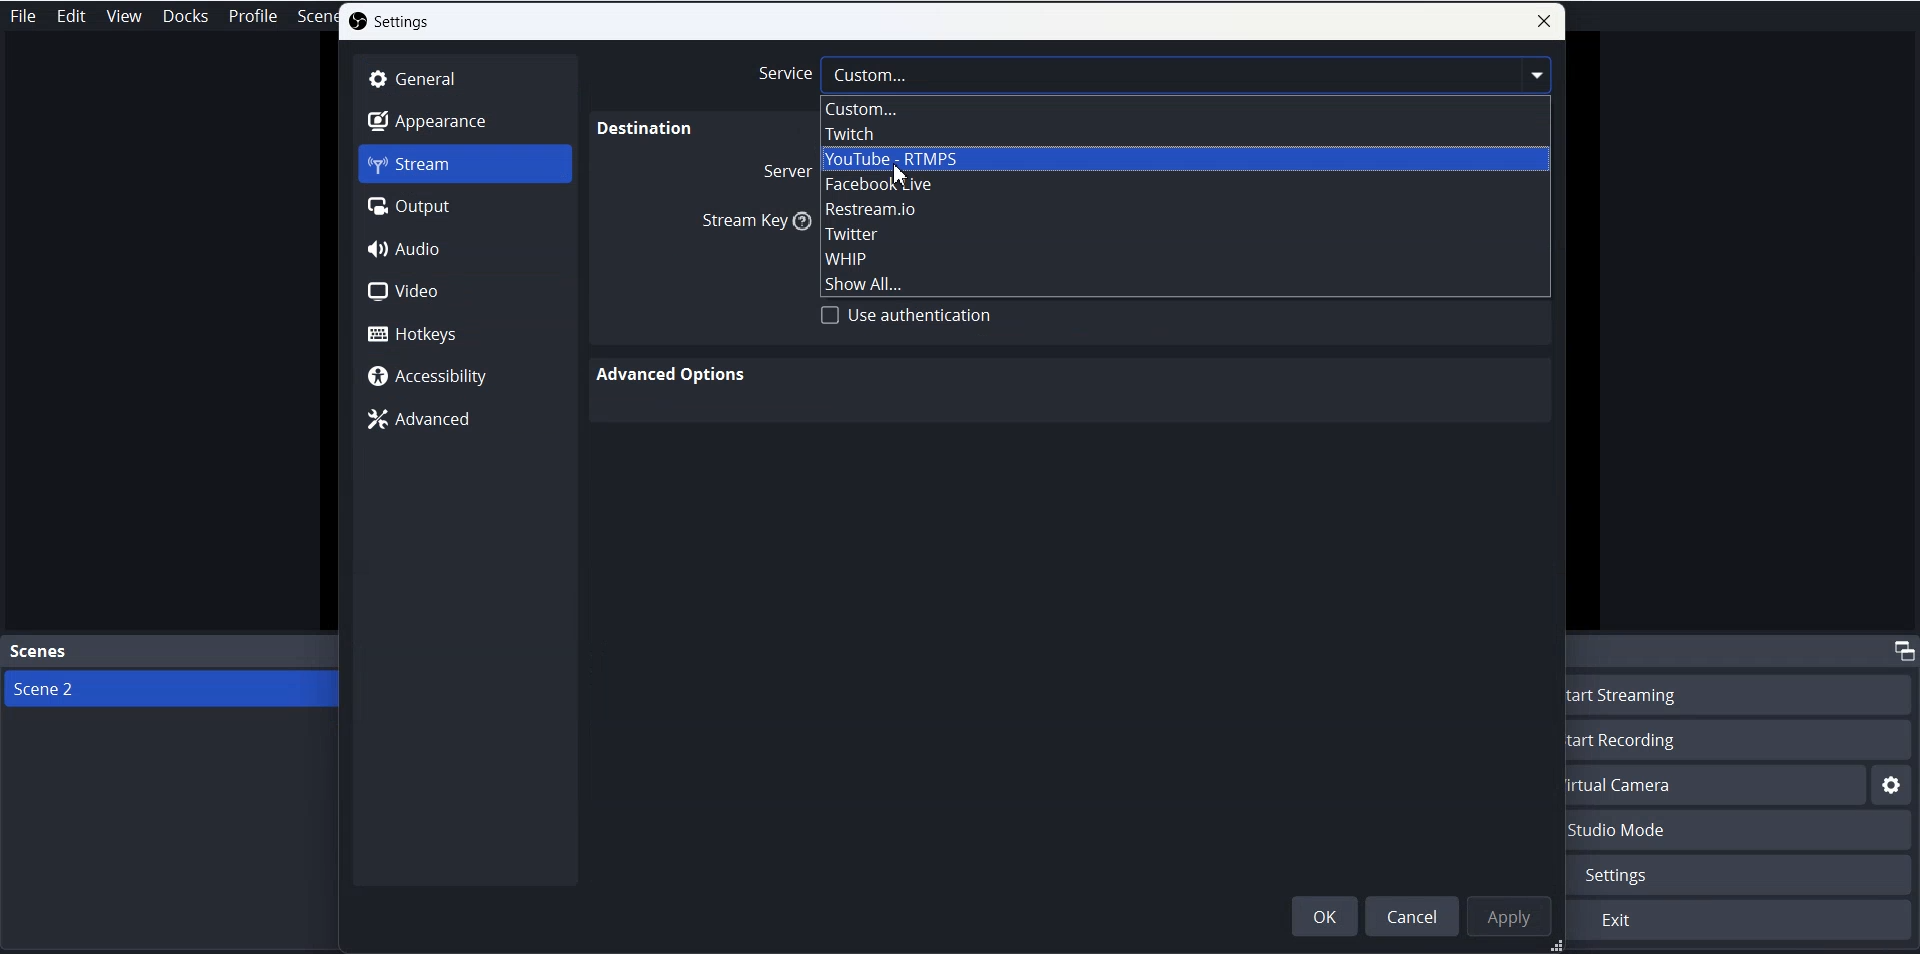 The height and width of the screenshot is (954, 1920). What do you see at coordinates (462, 418) in the screenshot?
I see `Advanced` at bounding box center [462, 418].